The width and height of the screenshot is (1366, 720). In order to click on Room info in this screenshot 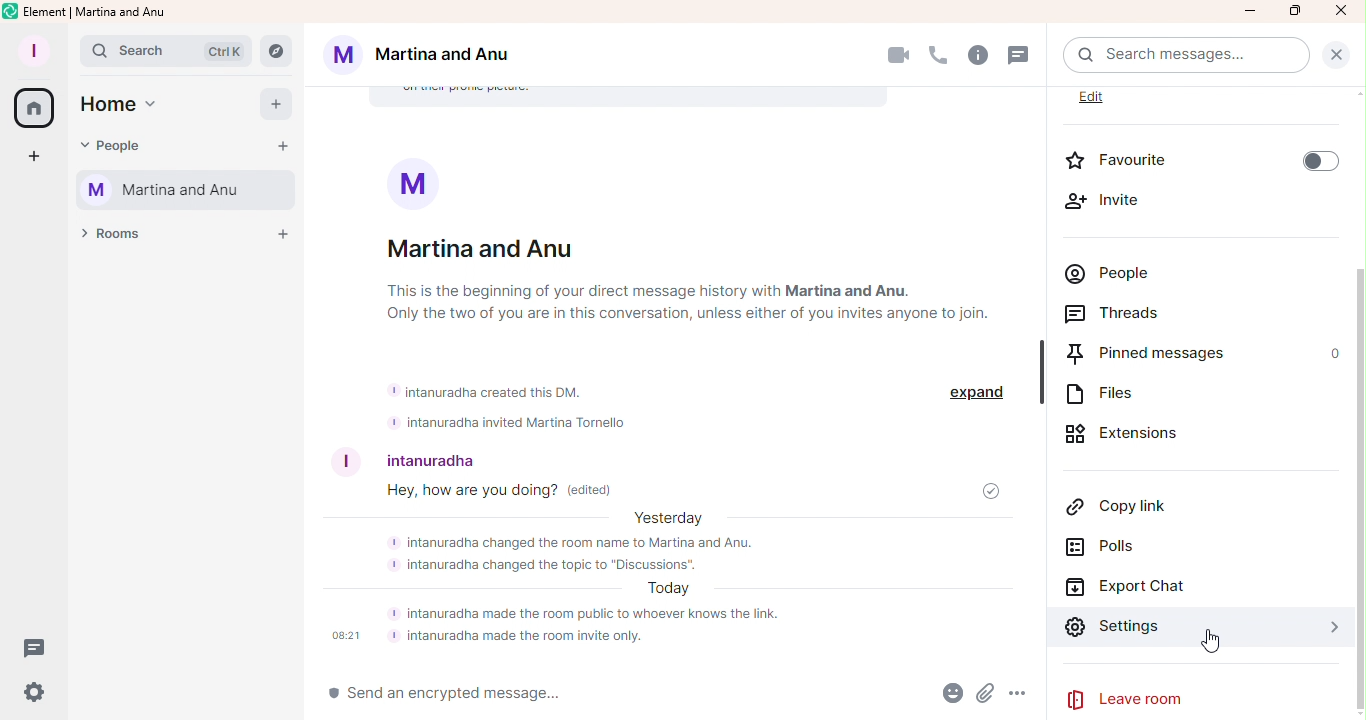, I will do `click(688, 255)`.